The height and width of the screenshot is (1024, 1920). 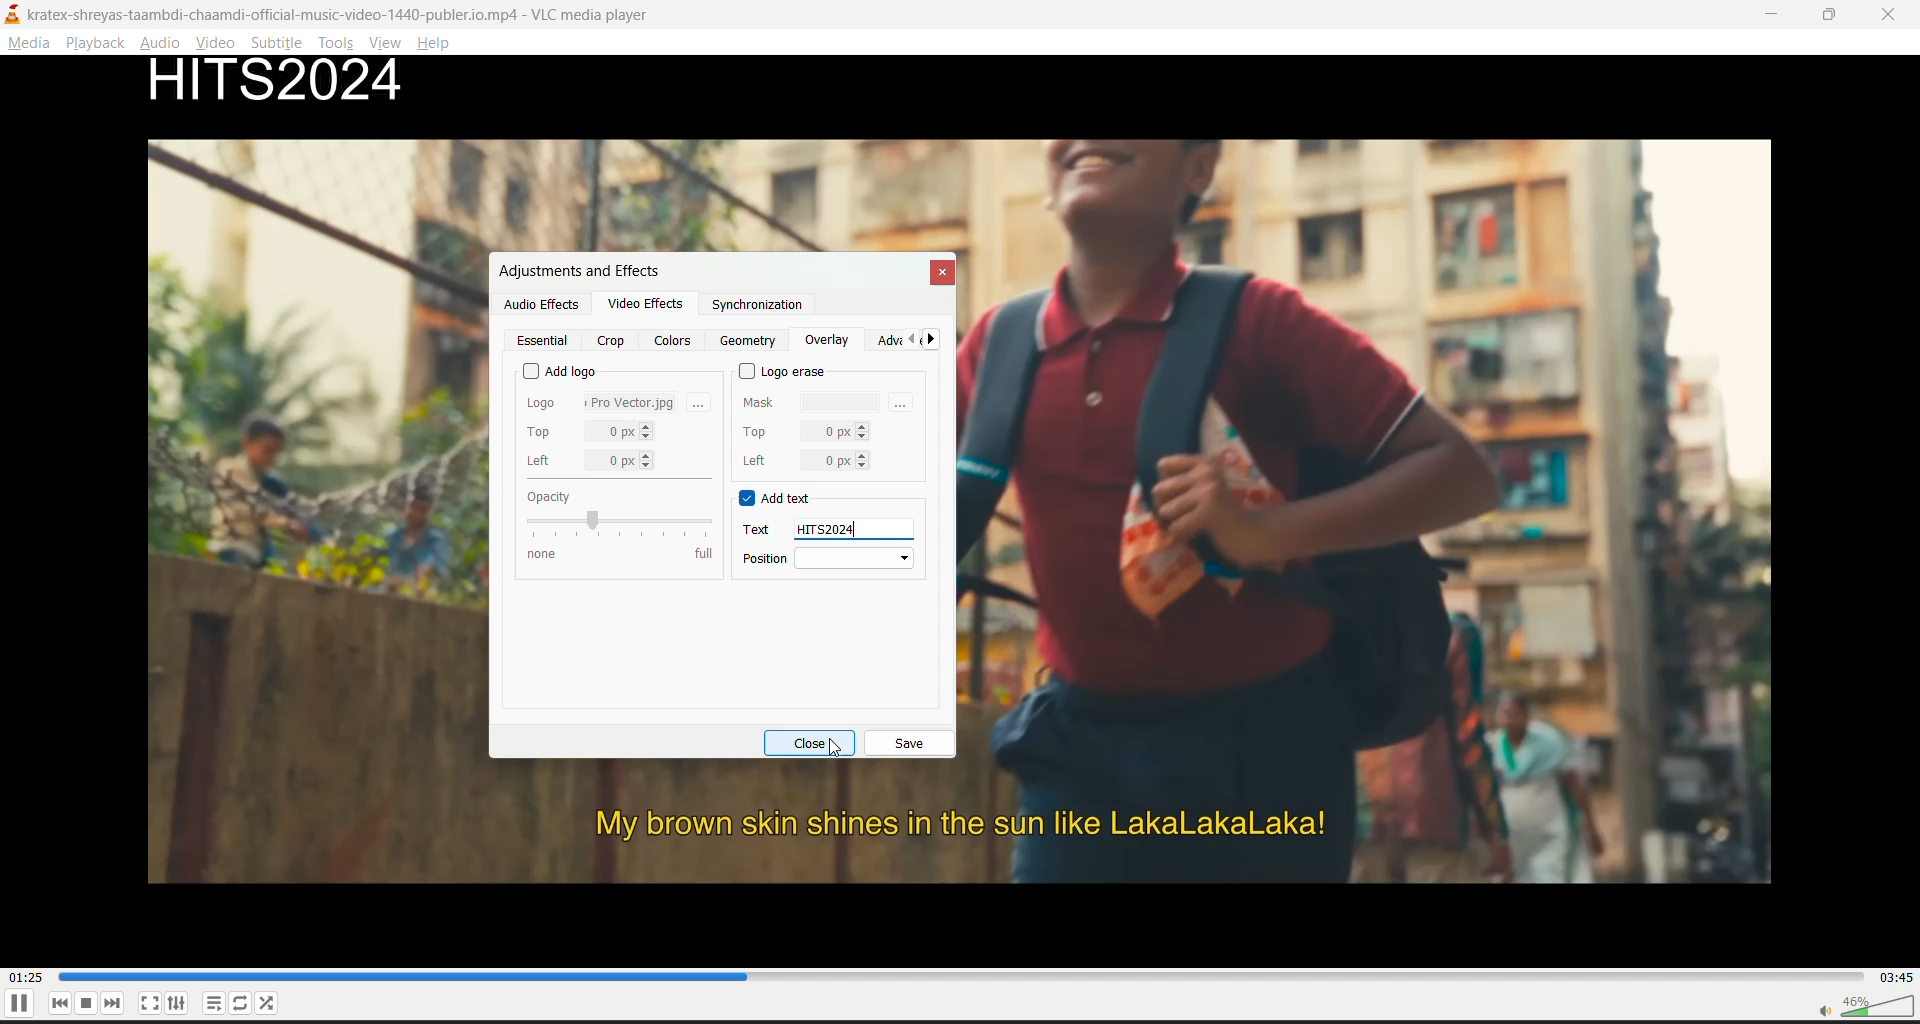 I want to click on pause, so click(x=19, y=1006).